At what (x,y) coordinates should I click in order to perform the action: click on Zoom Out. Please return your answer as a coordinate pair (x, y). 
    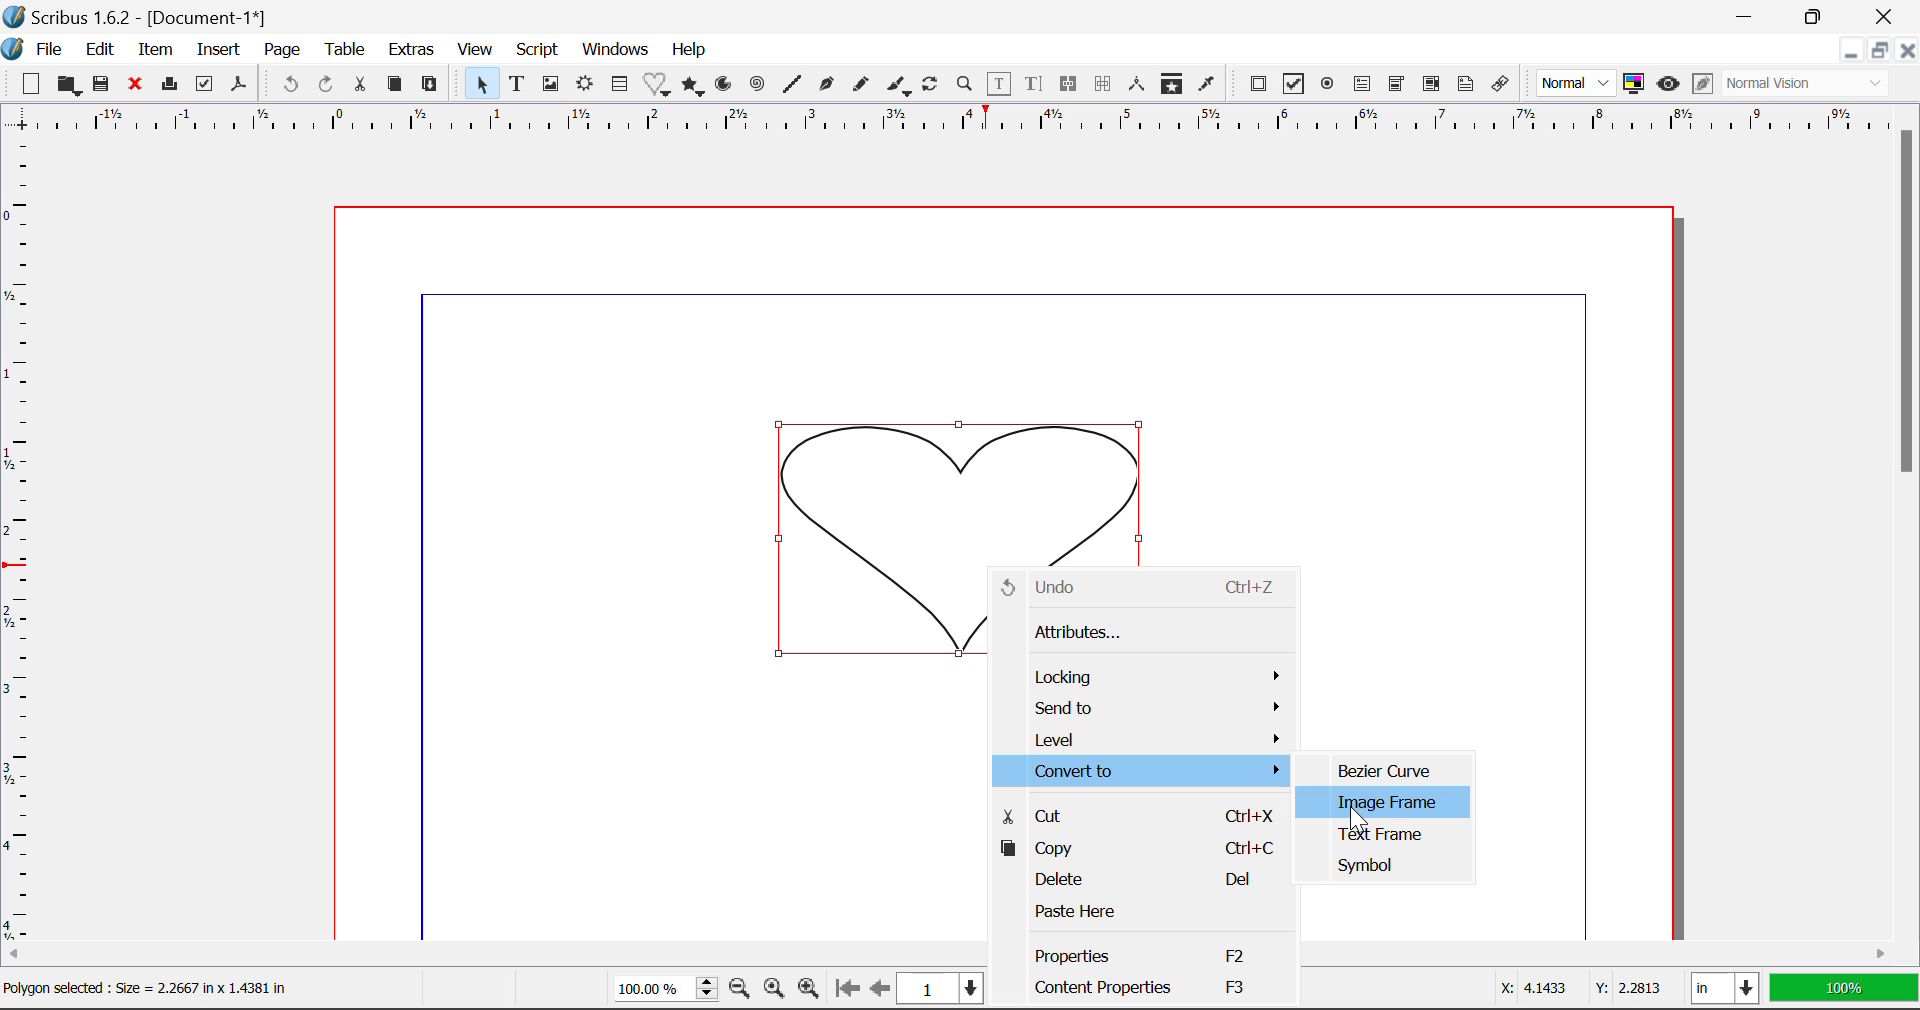
    Looking at the image, I should click on (740, 990).